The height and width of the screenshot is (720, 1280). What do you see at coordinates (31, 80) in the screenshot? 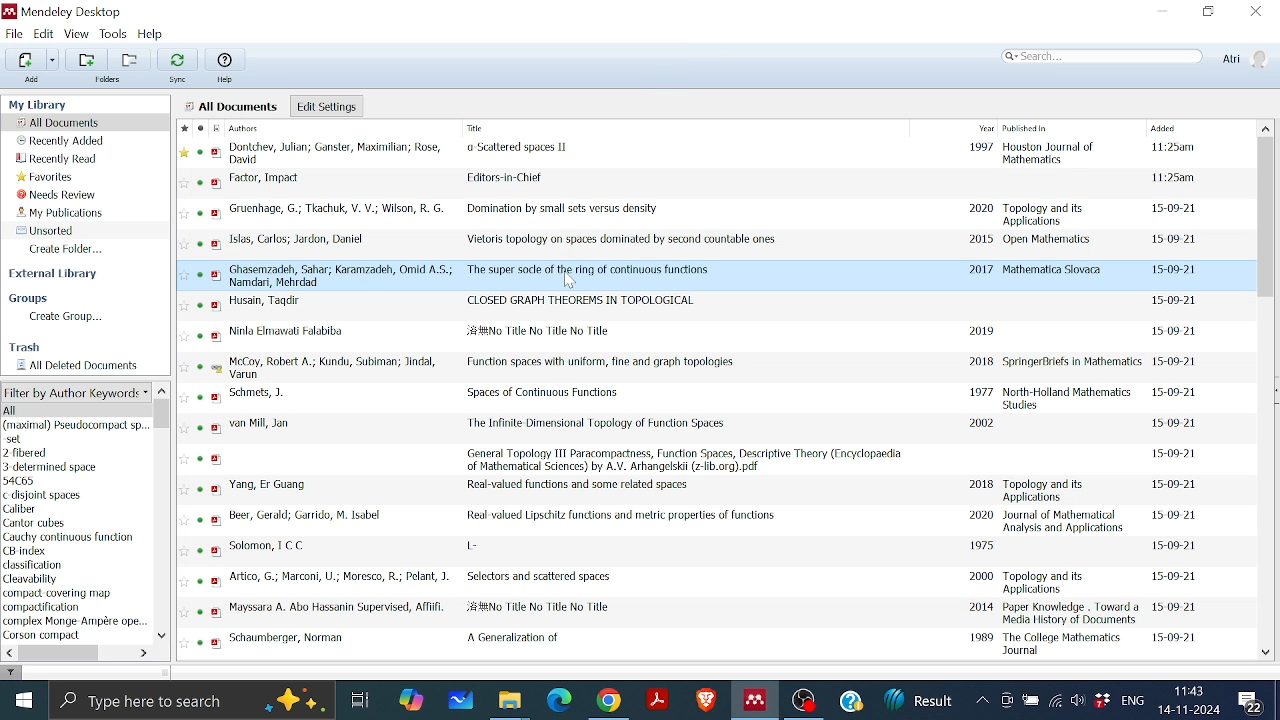
I see `Add` at bounding box center [31, 80].